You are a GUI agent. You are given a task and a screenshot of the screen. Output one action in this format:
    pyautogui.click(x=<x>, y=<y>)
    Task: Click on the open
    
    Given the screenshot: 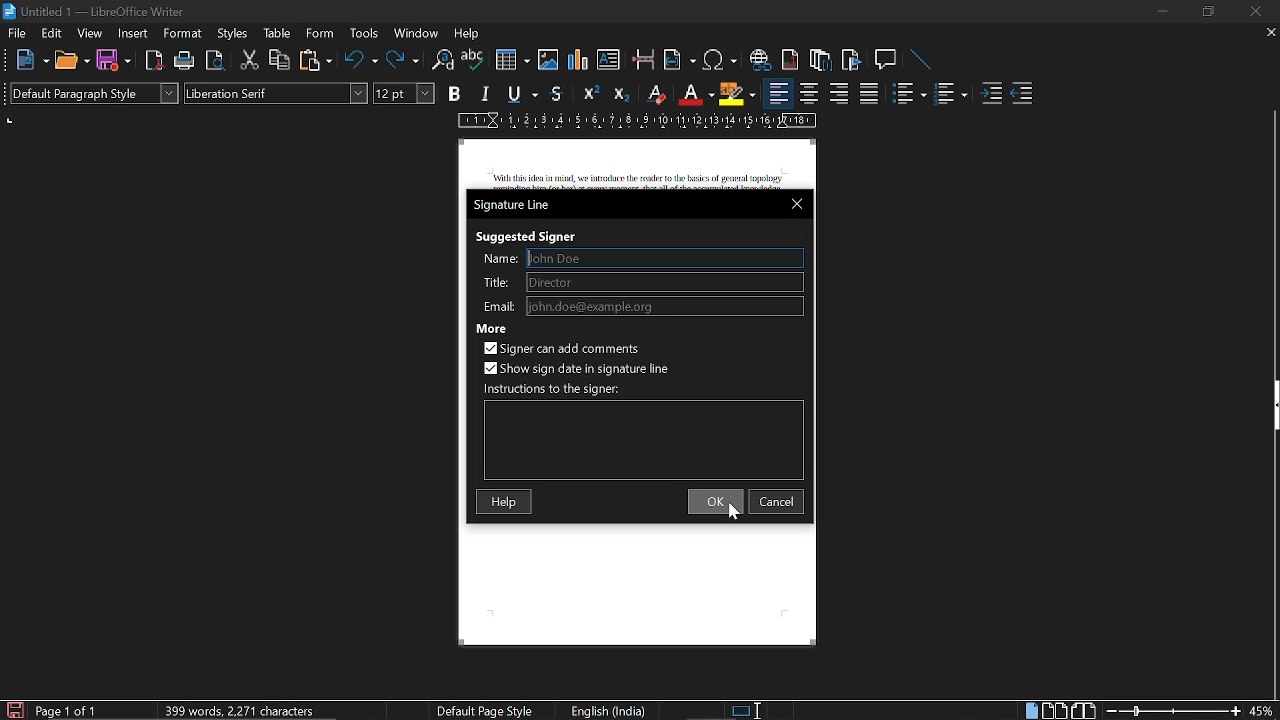 What is the action you would take?
    pyautogui.click(x=72, y=60)
    